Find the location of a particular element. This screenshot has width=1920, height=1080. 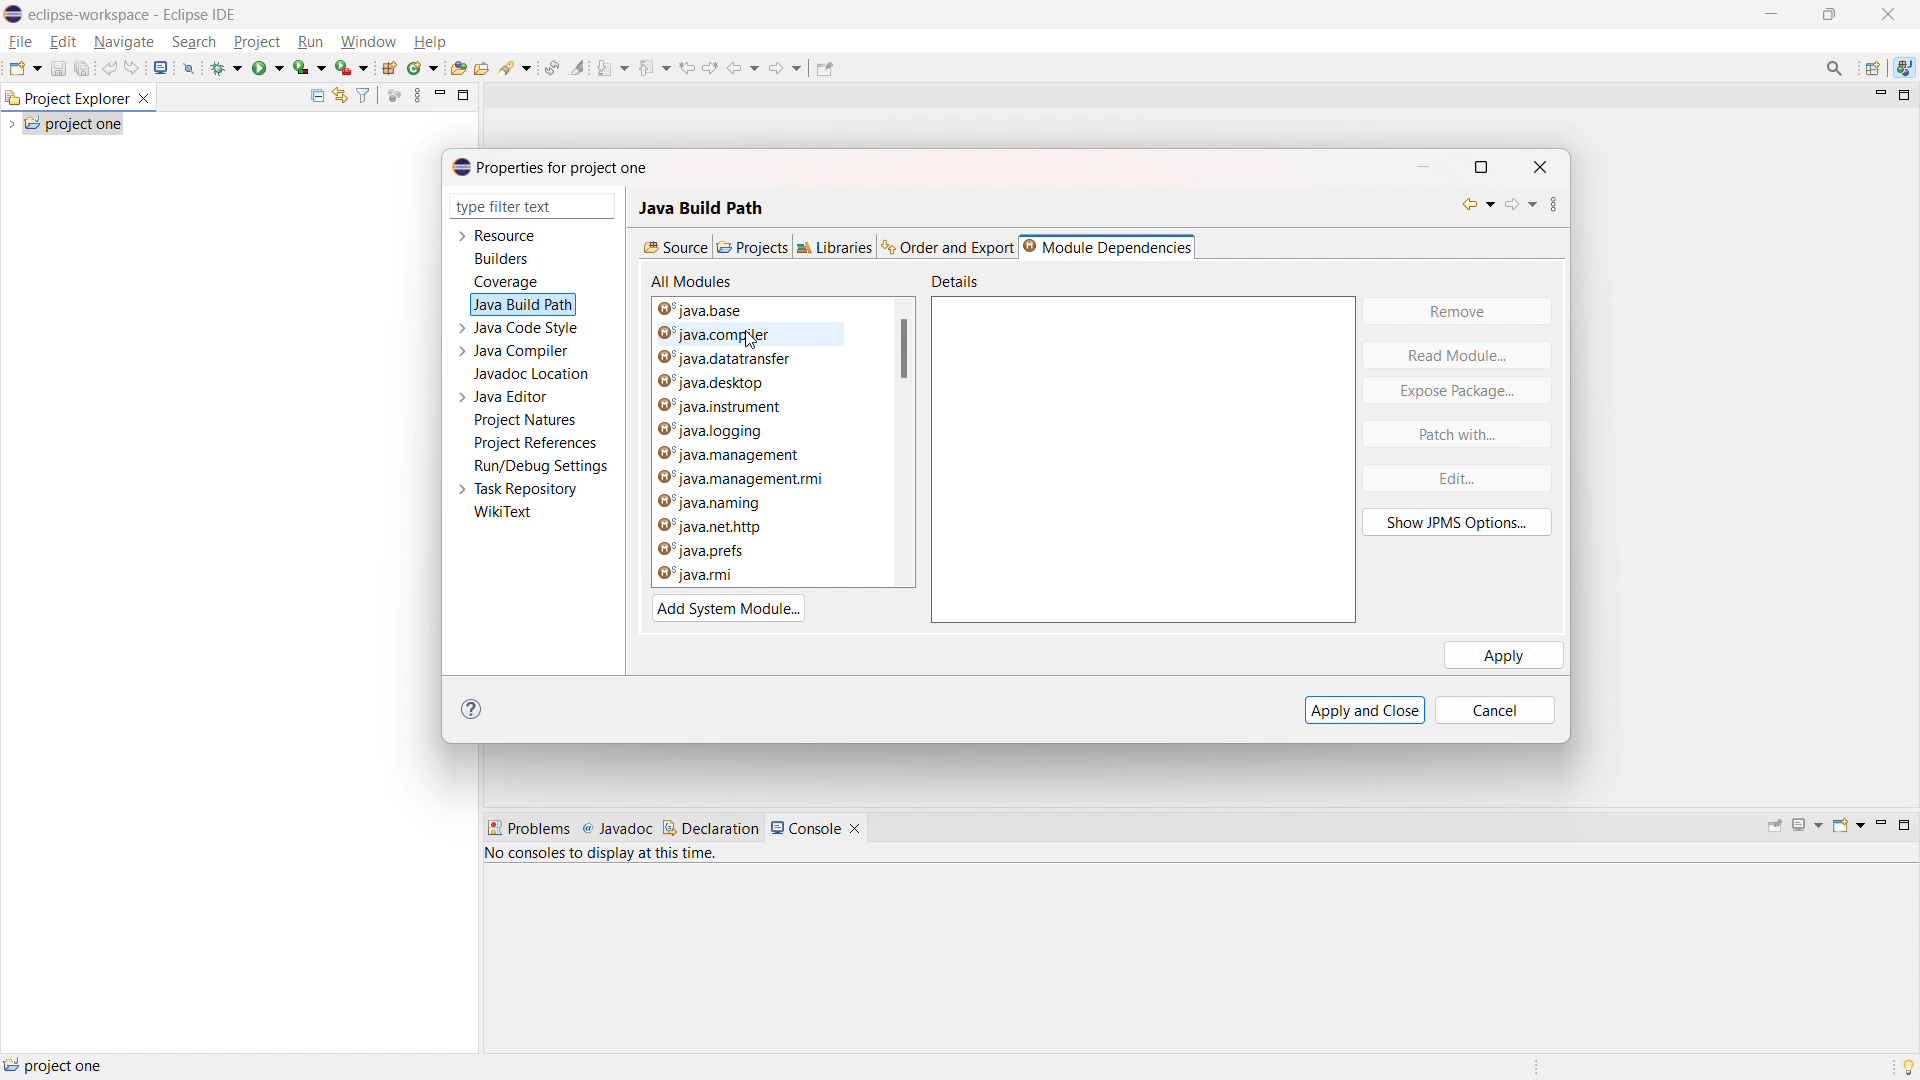

show JPMS option is located at coordinates (1458, 523).